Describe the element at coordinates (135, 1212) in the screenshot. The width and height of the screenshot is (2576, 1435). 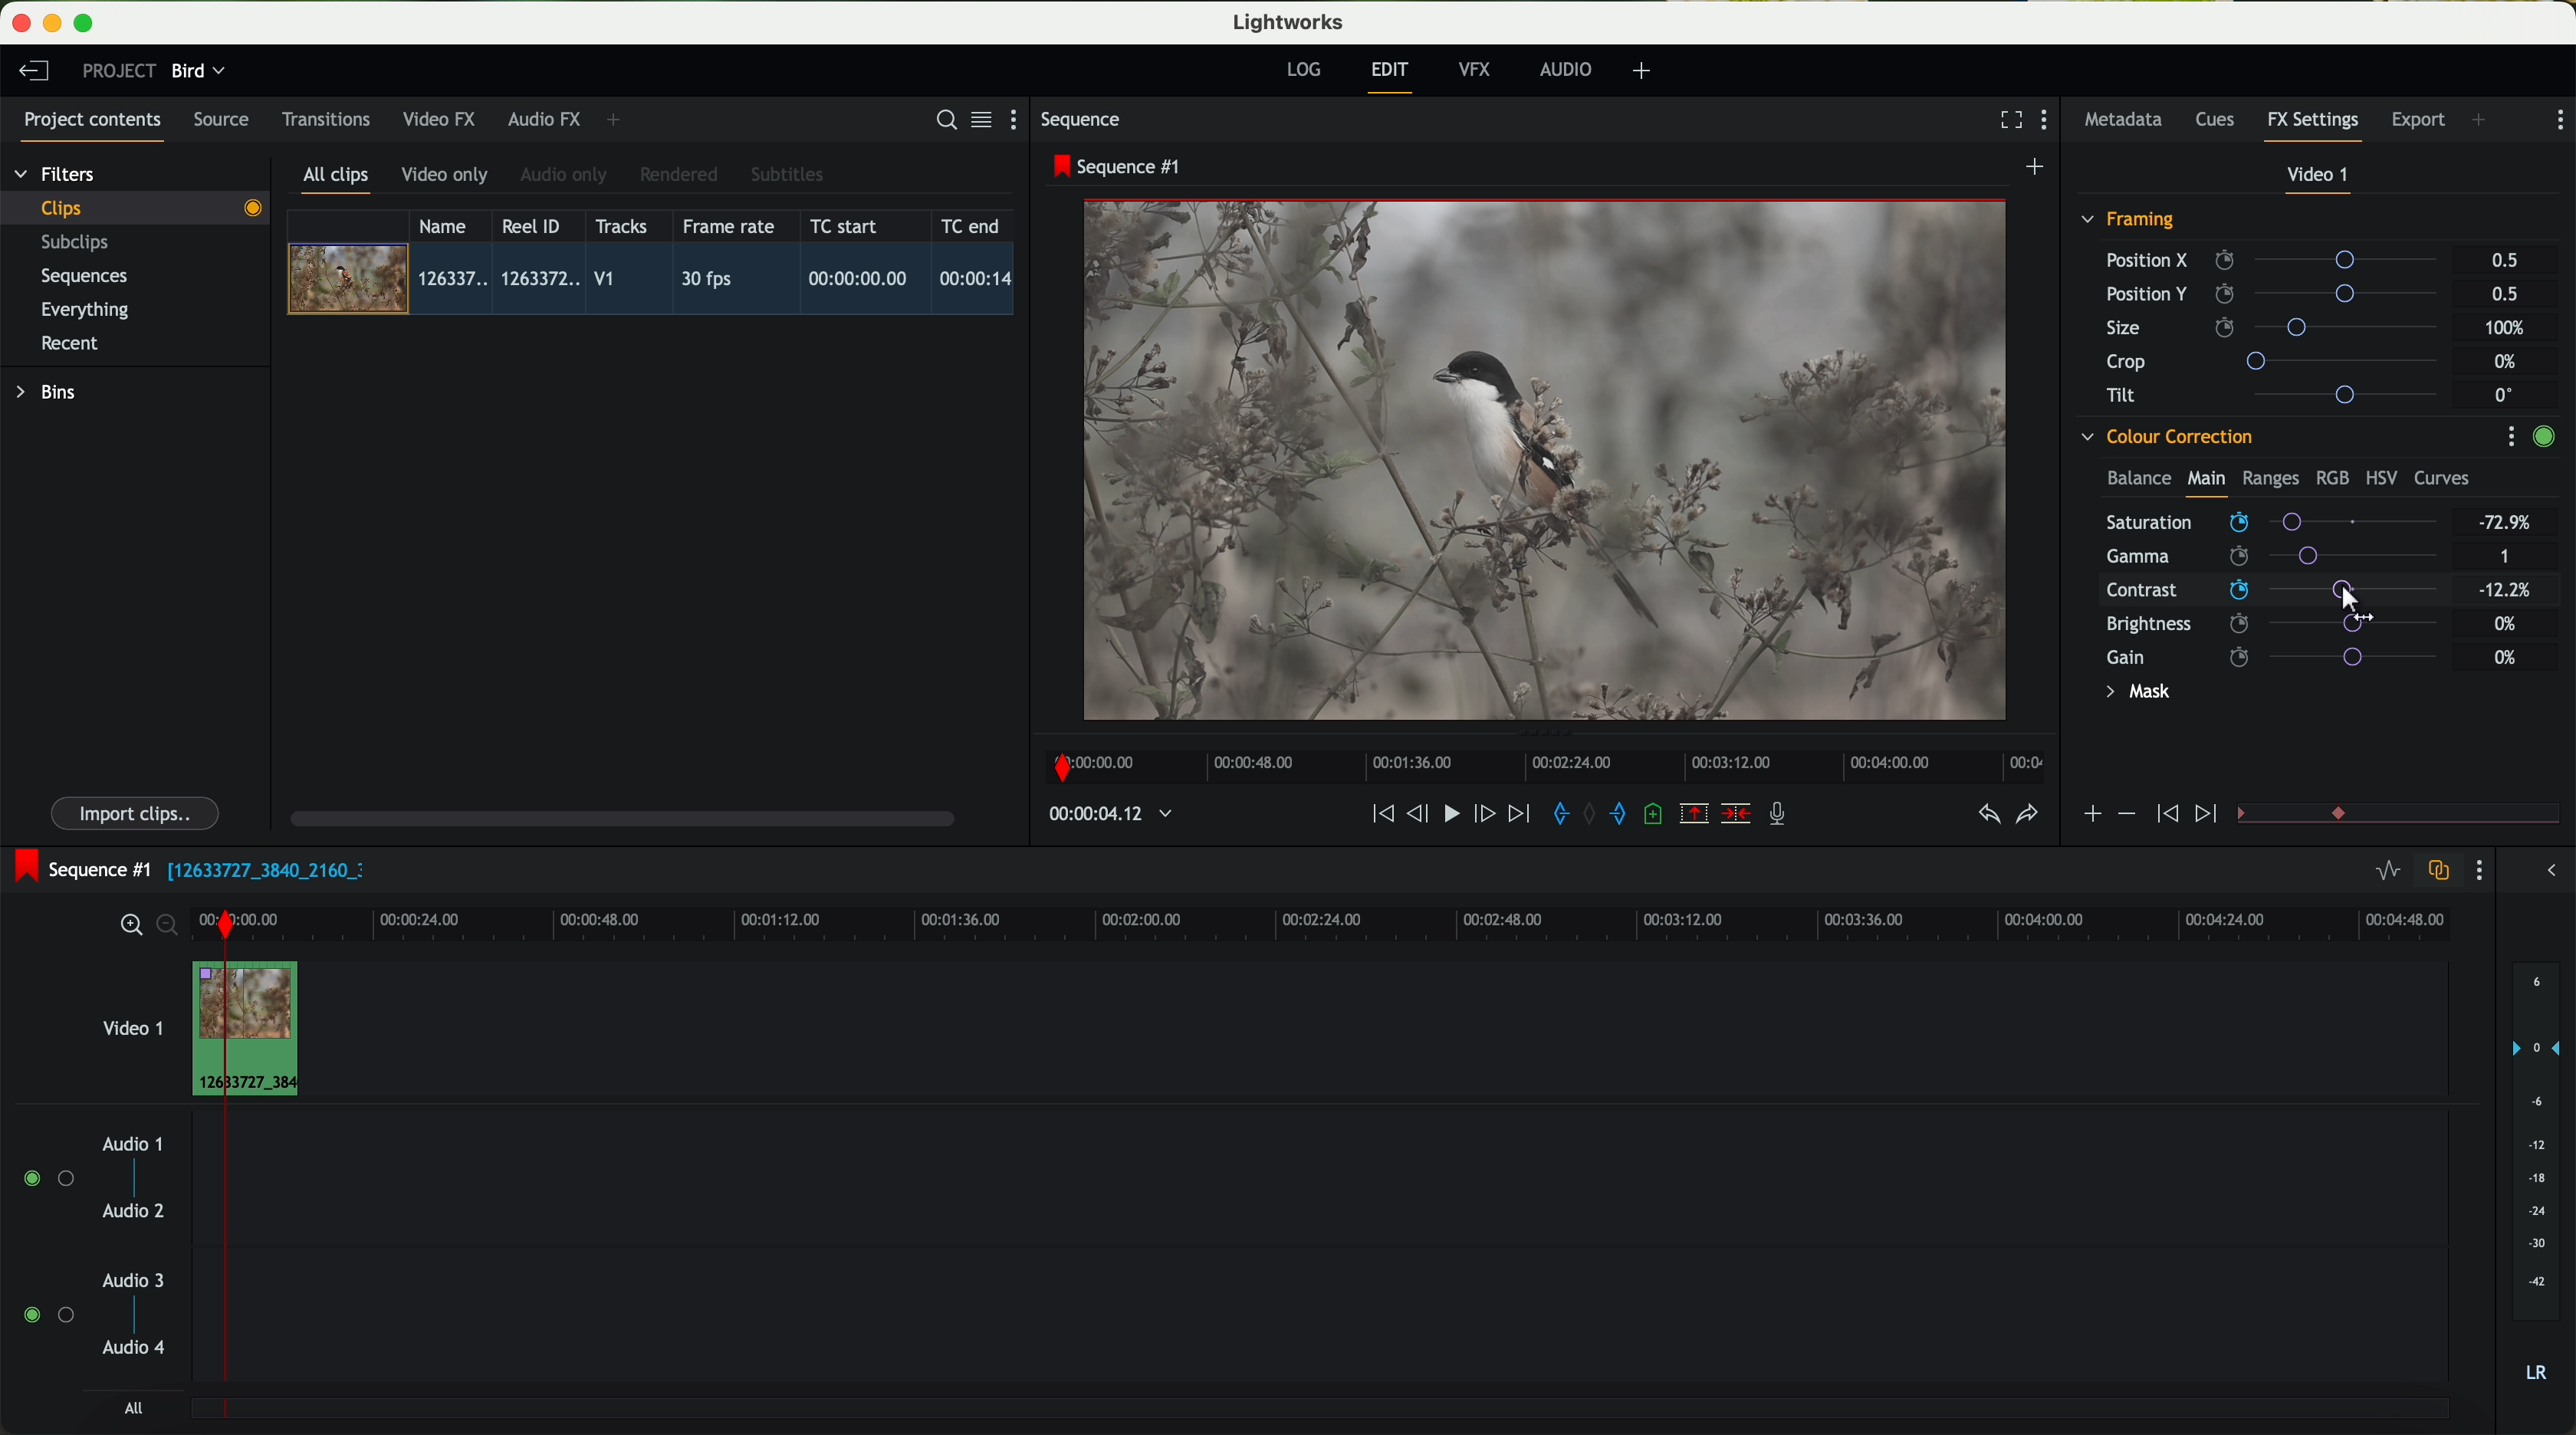
I see `audio 2` at that location.